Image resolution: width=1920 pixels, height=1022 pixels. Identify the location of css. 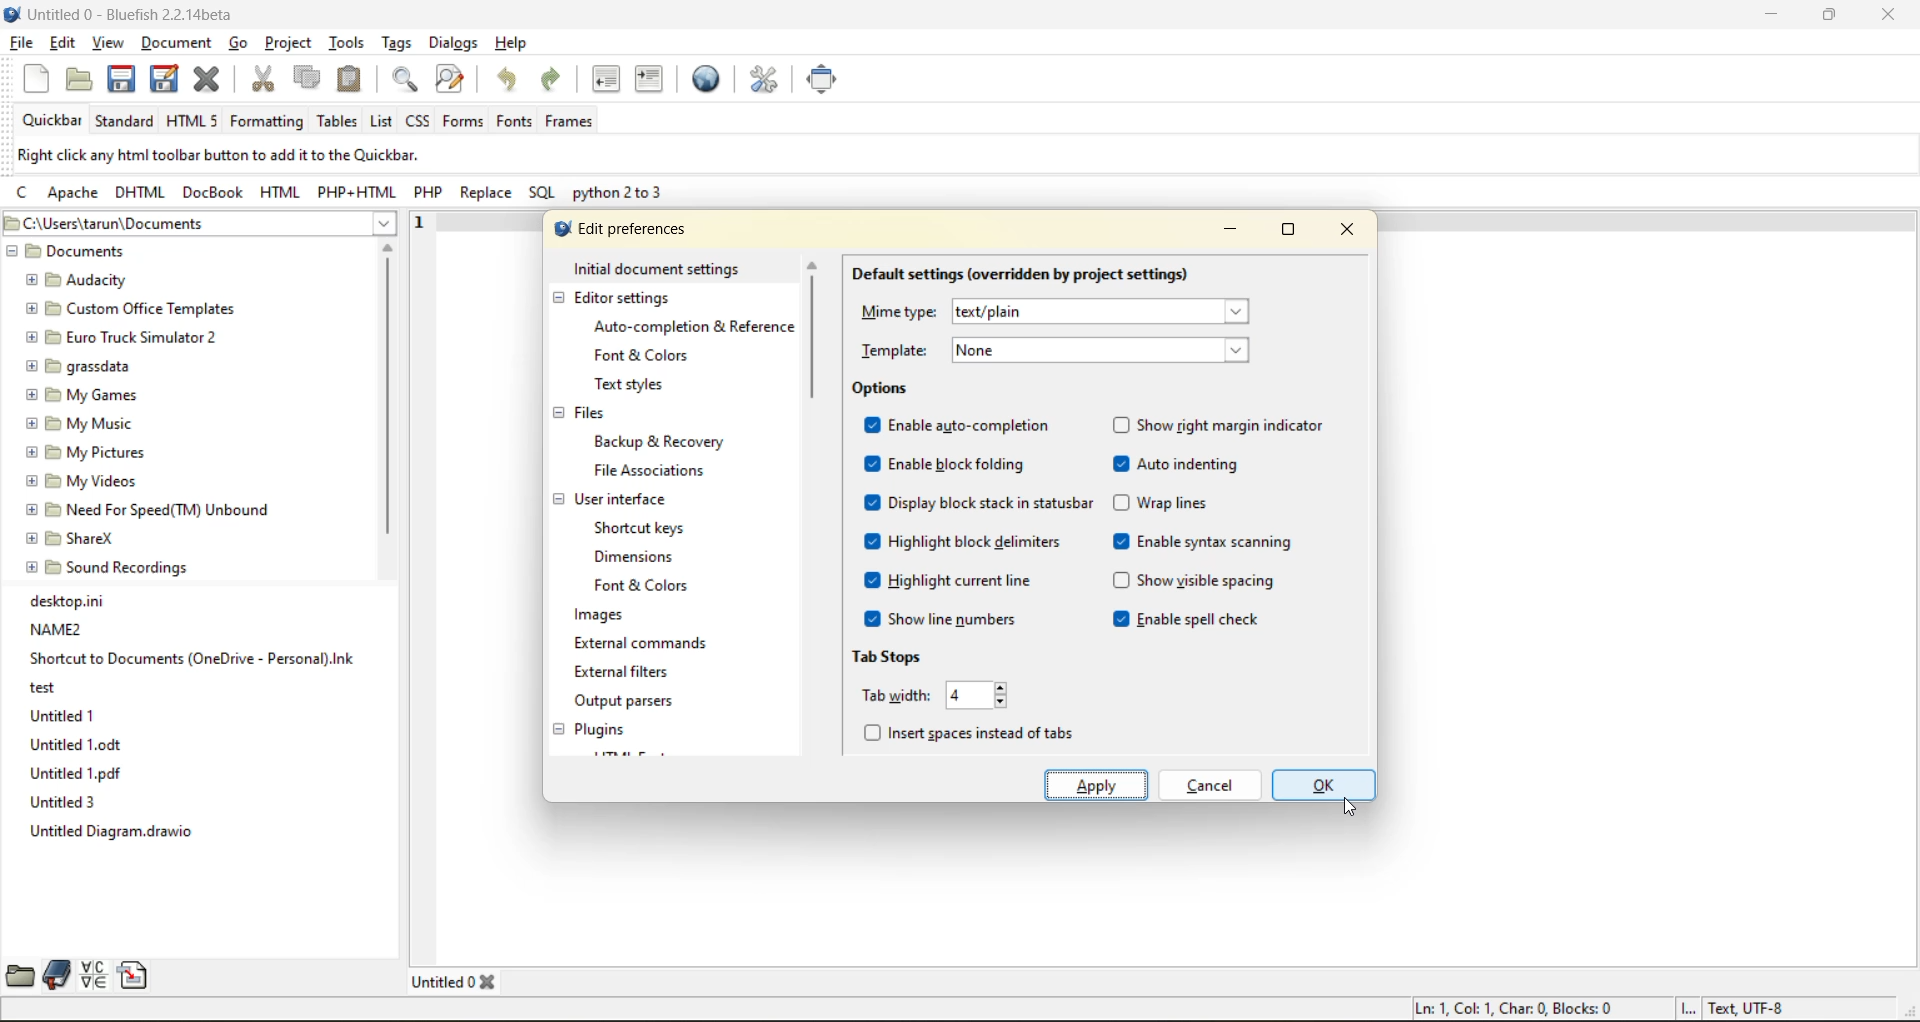
(420, 118).